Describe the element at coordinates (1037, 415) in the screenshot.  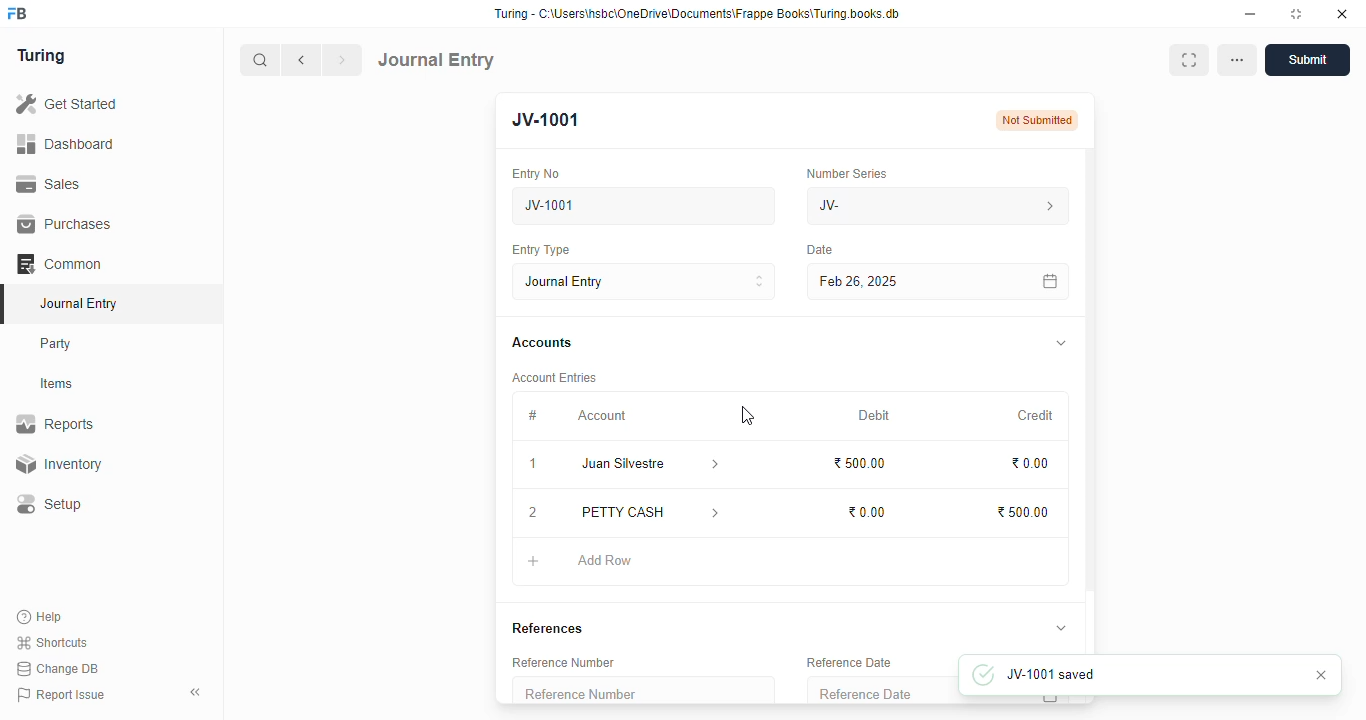
I see `credit` at that location.